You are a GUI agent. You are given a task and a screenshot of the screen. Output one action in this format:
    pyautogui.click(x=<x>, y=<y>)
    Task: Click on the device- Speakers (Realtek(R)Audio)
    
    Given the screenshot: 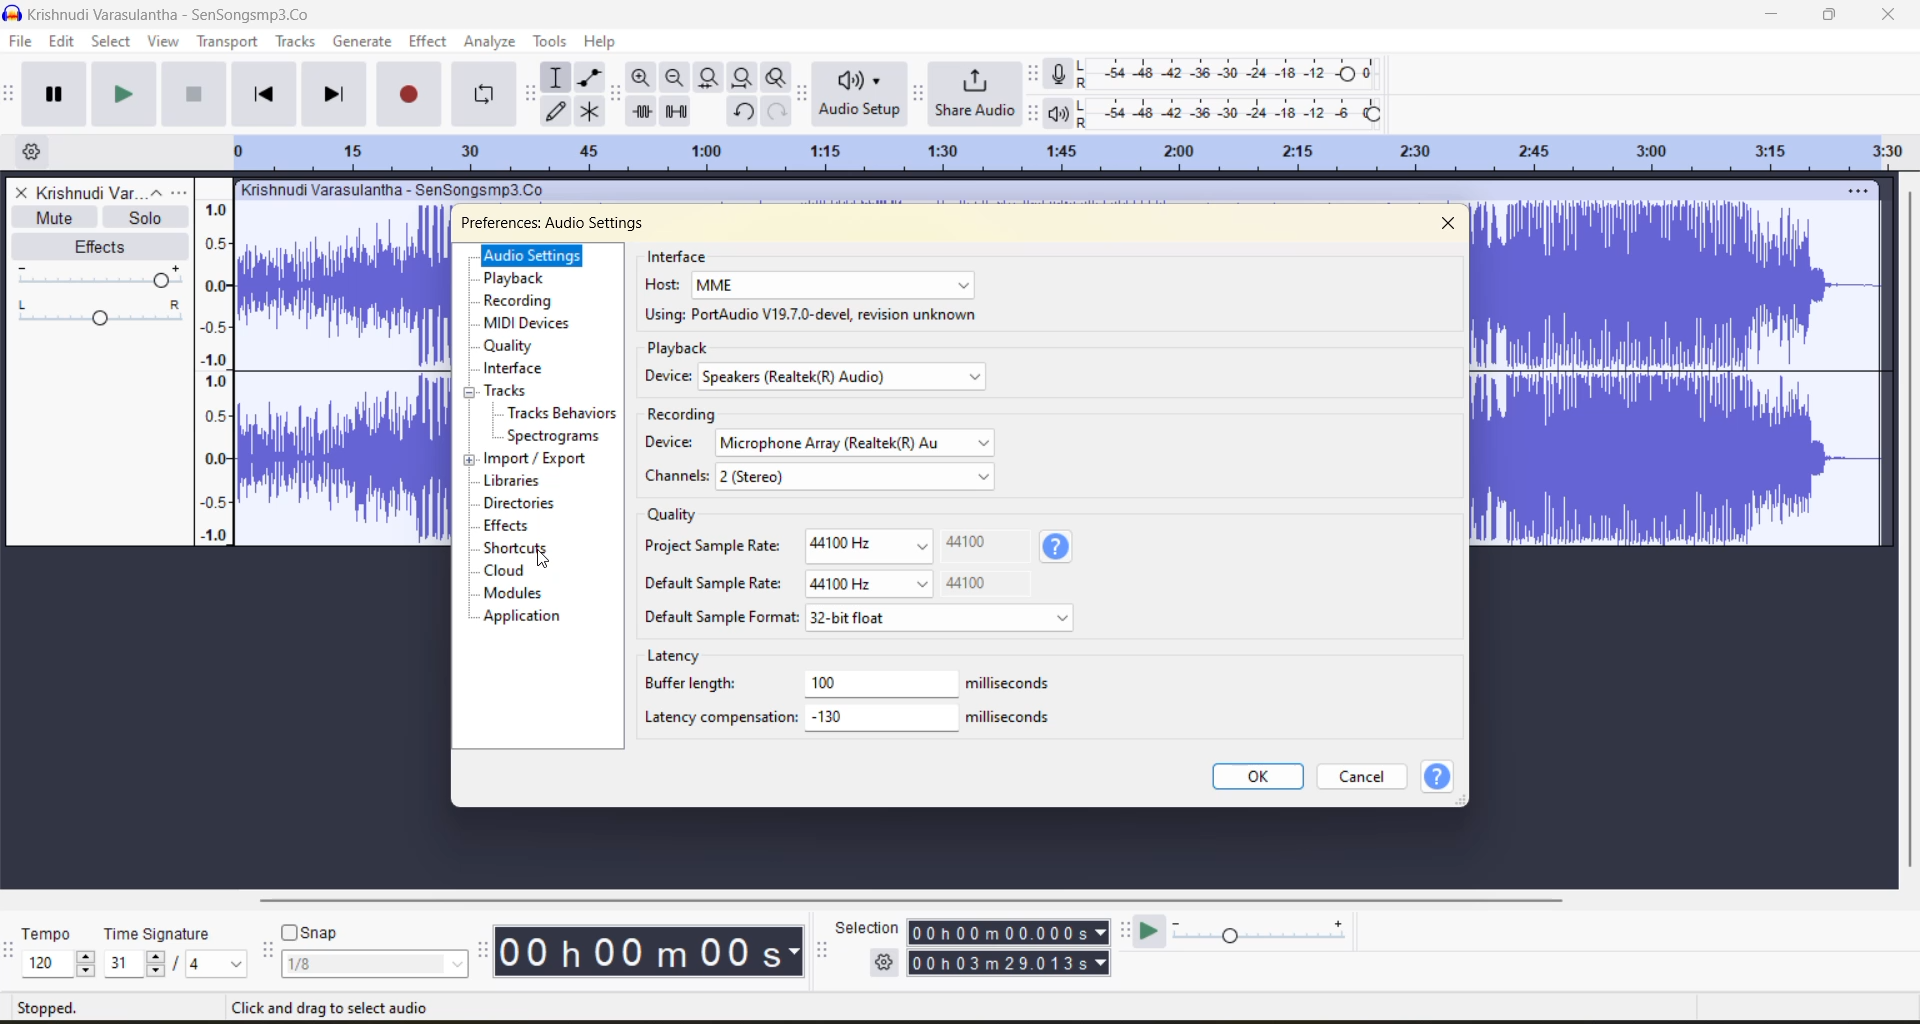 What is the action you would take?
    pyautogui.click(x=819, y=376)
    